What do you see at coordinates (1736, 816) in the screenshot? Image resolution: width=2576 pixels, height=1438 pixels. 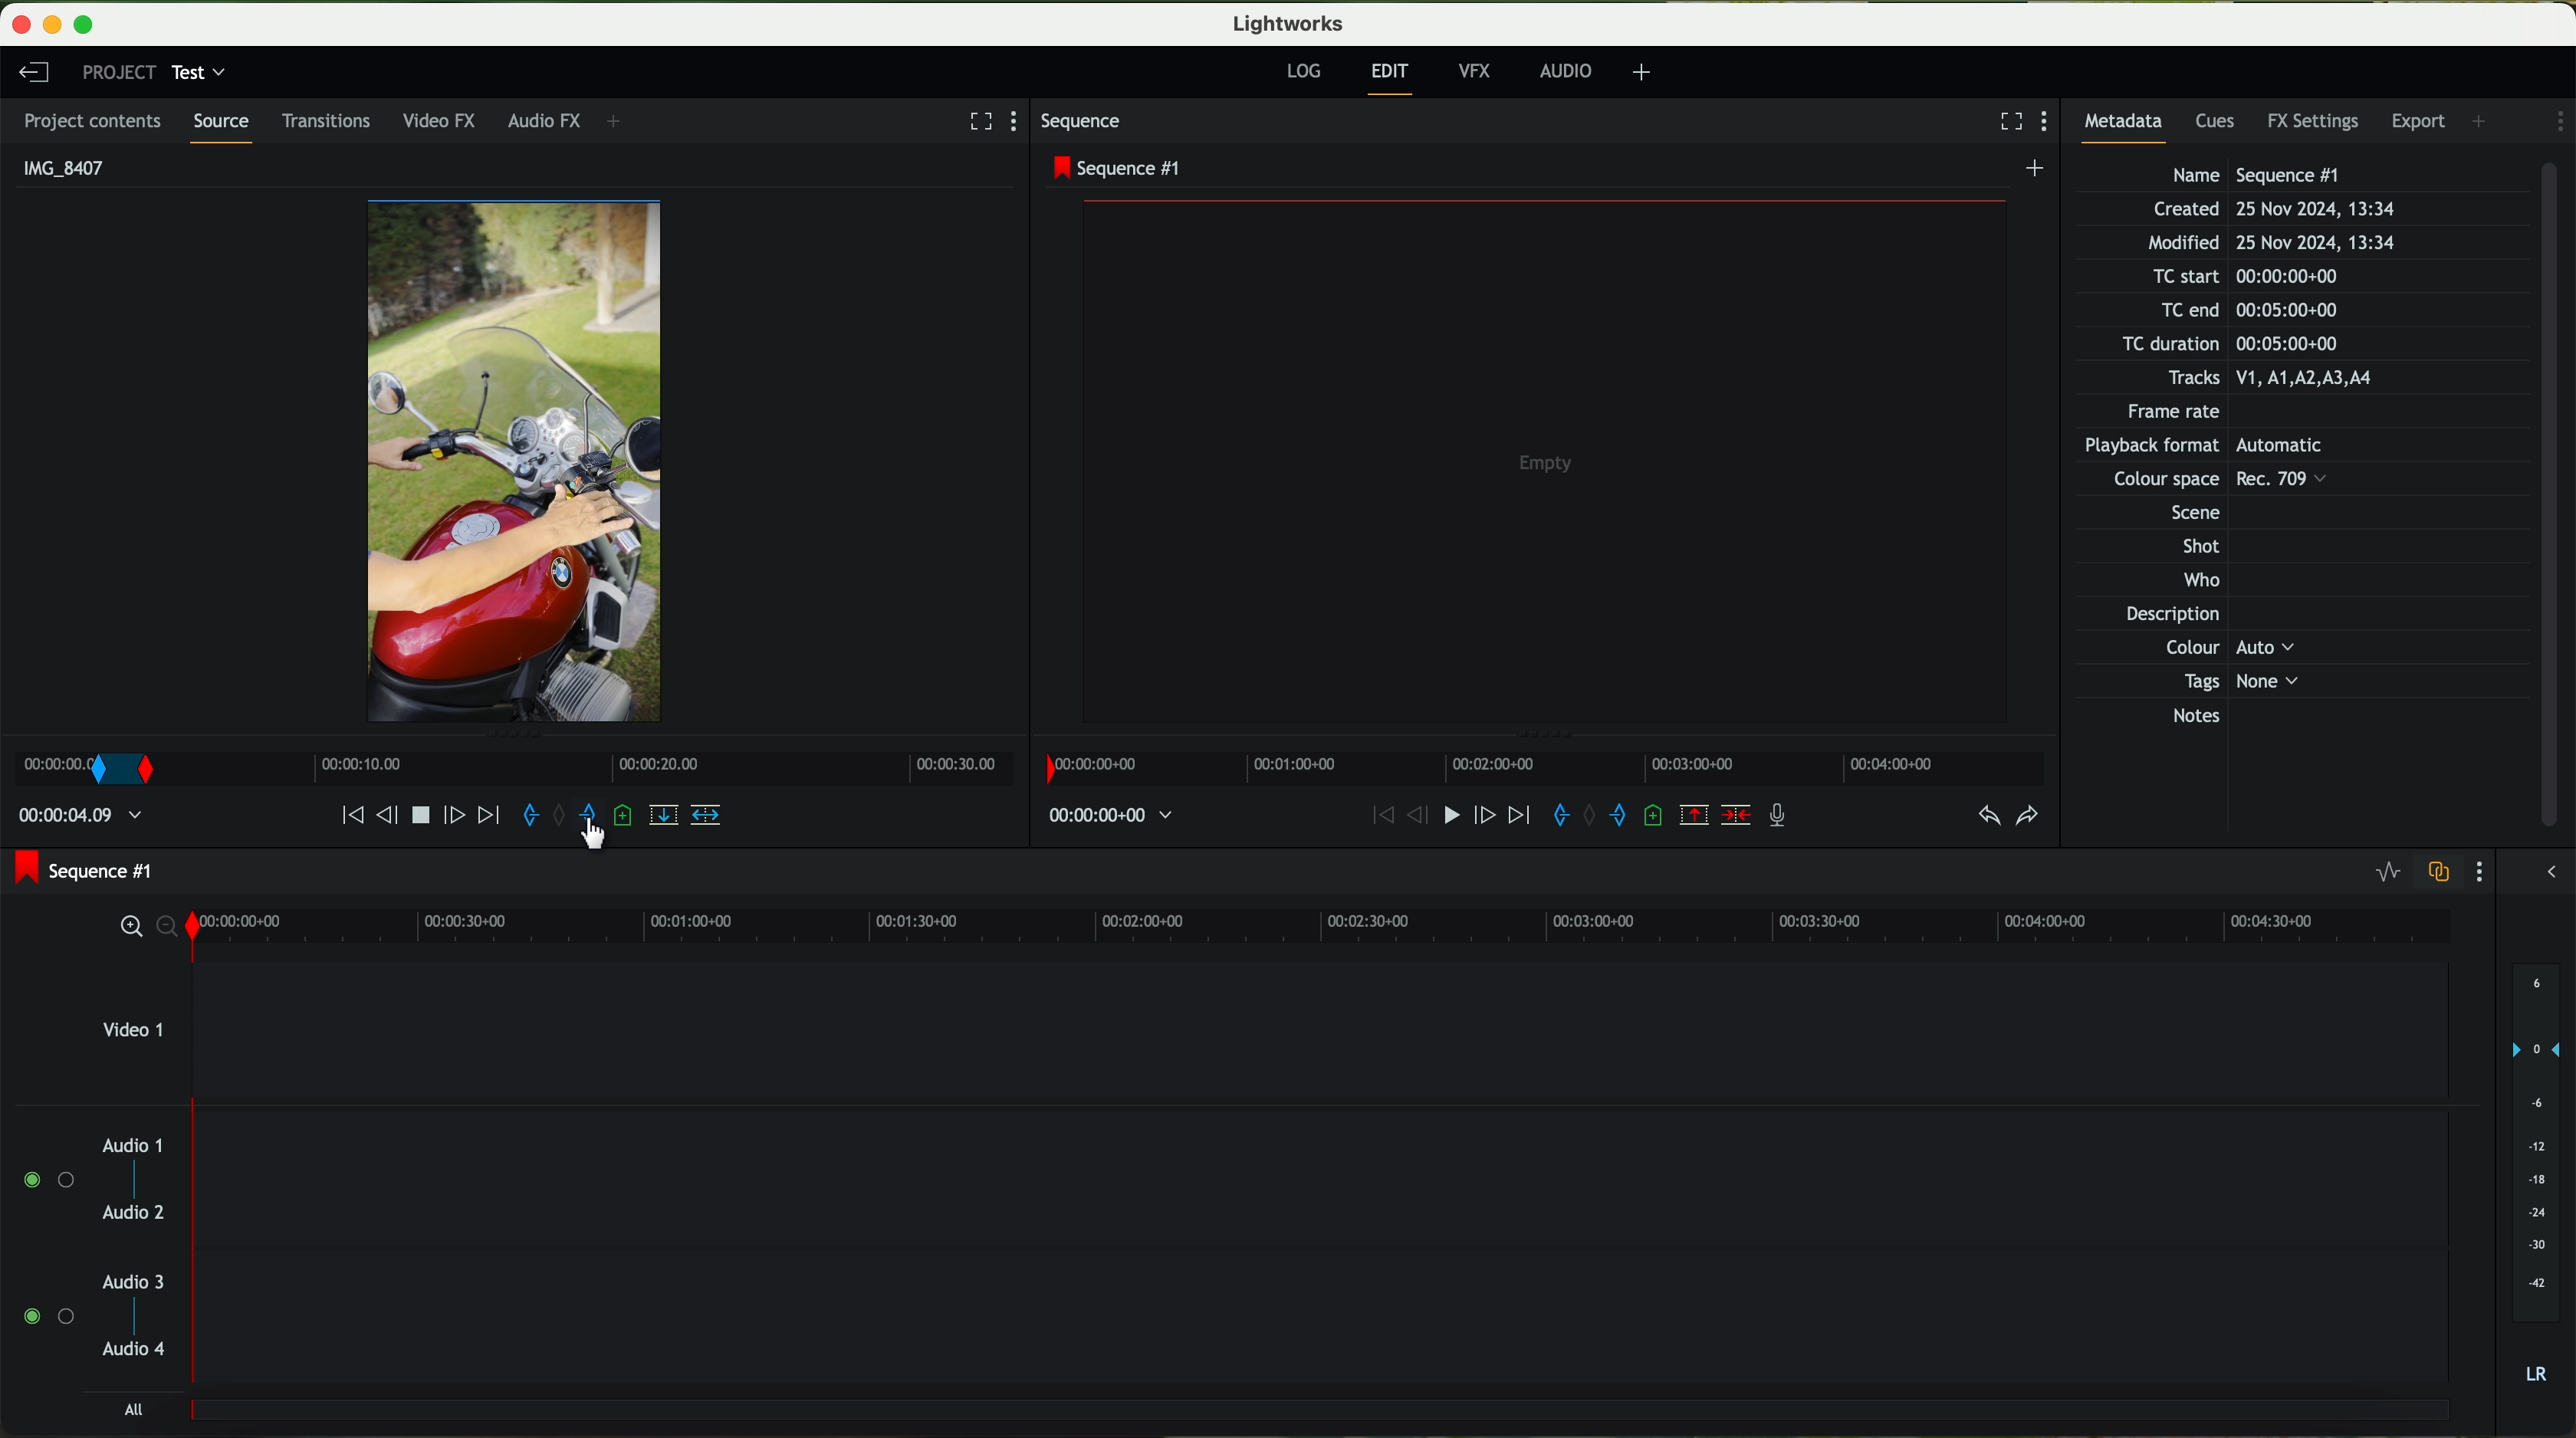 I see `delete/cut` at bounding box center [1736, 816].